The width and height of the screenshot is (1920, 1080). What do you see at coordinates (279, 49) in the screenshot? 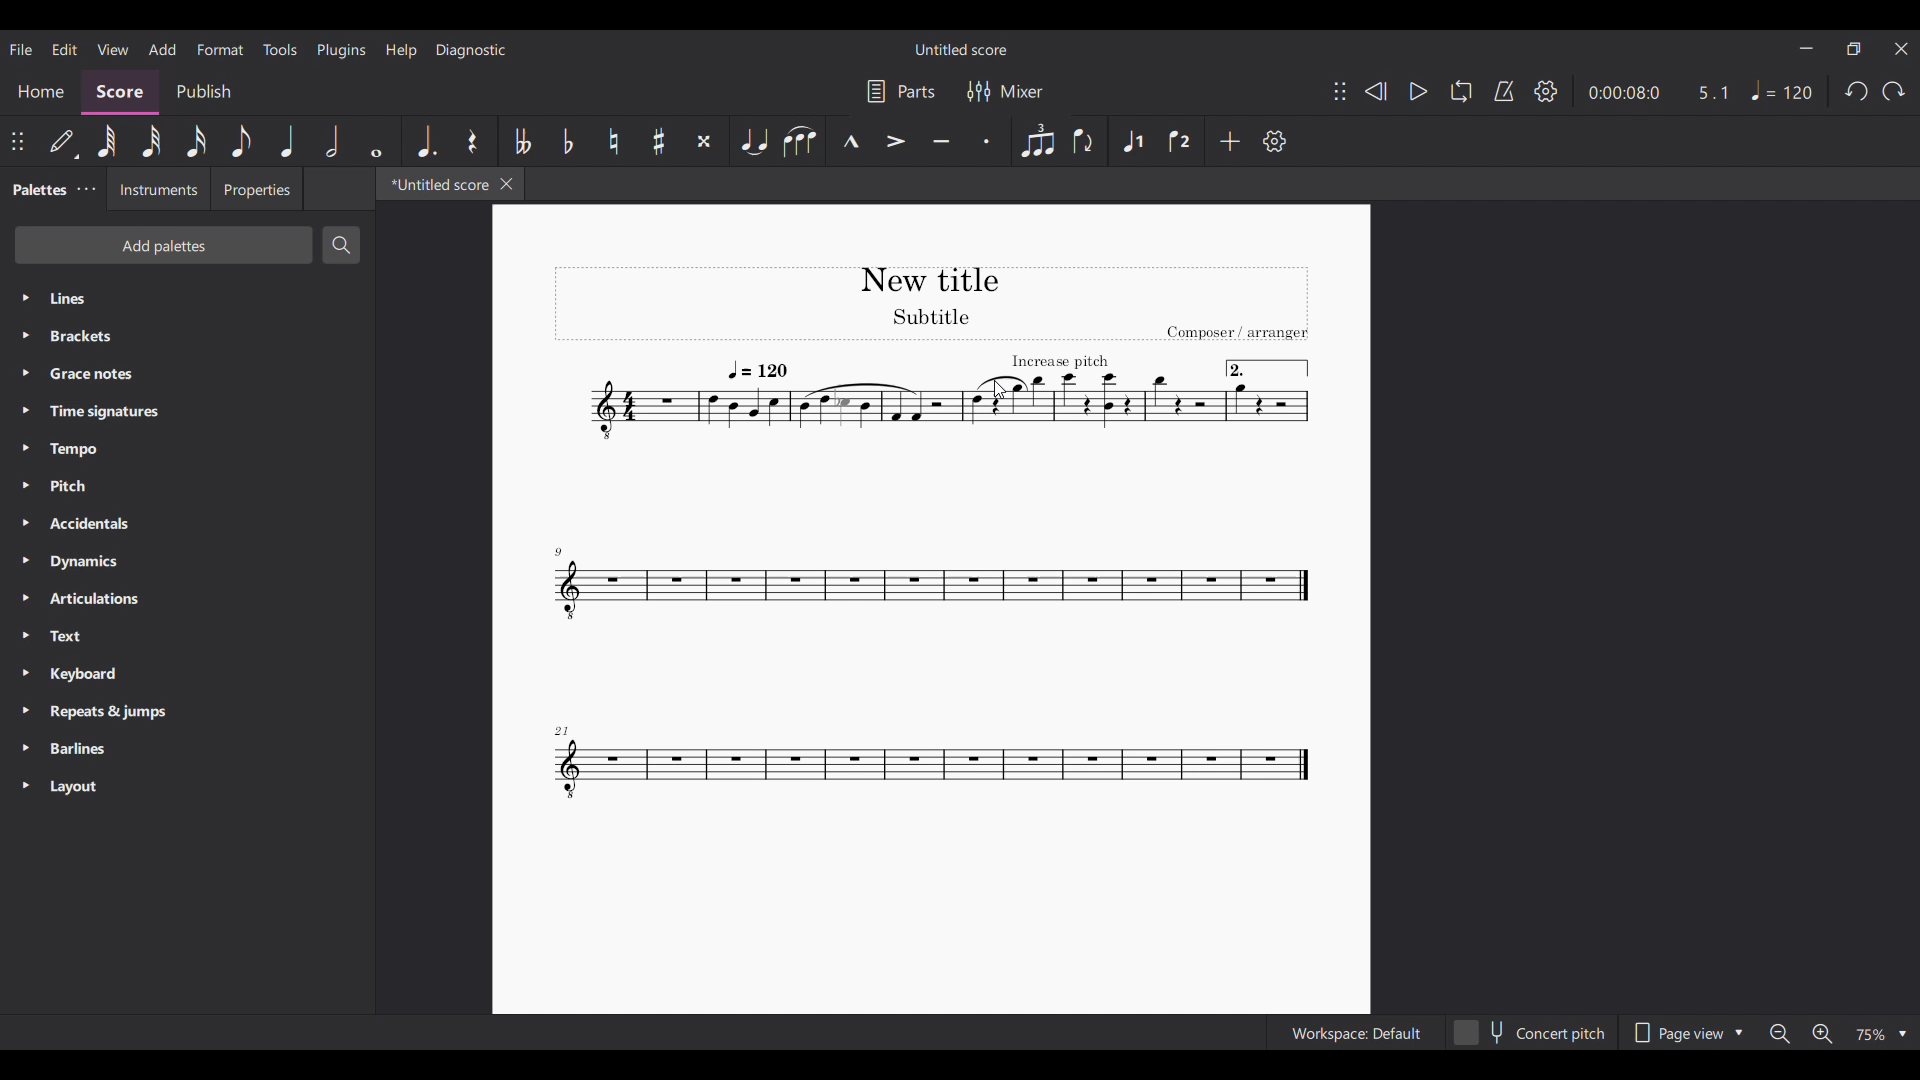
I see `Tools menu` at bounding box center [279, 49].